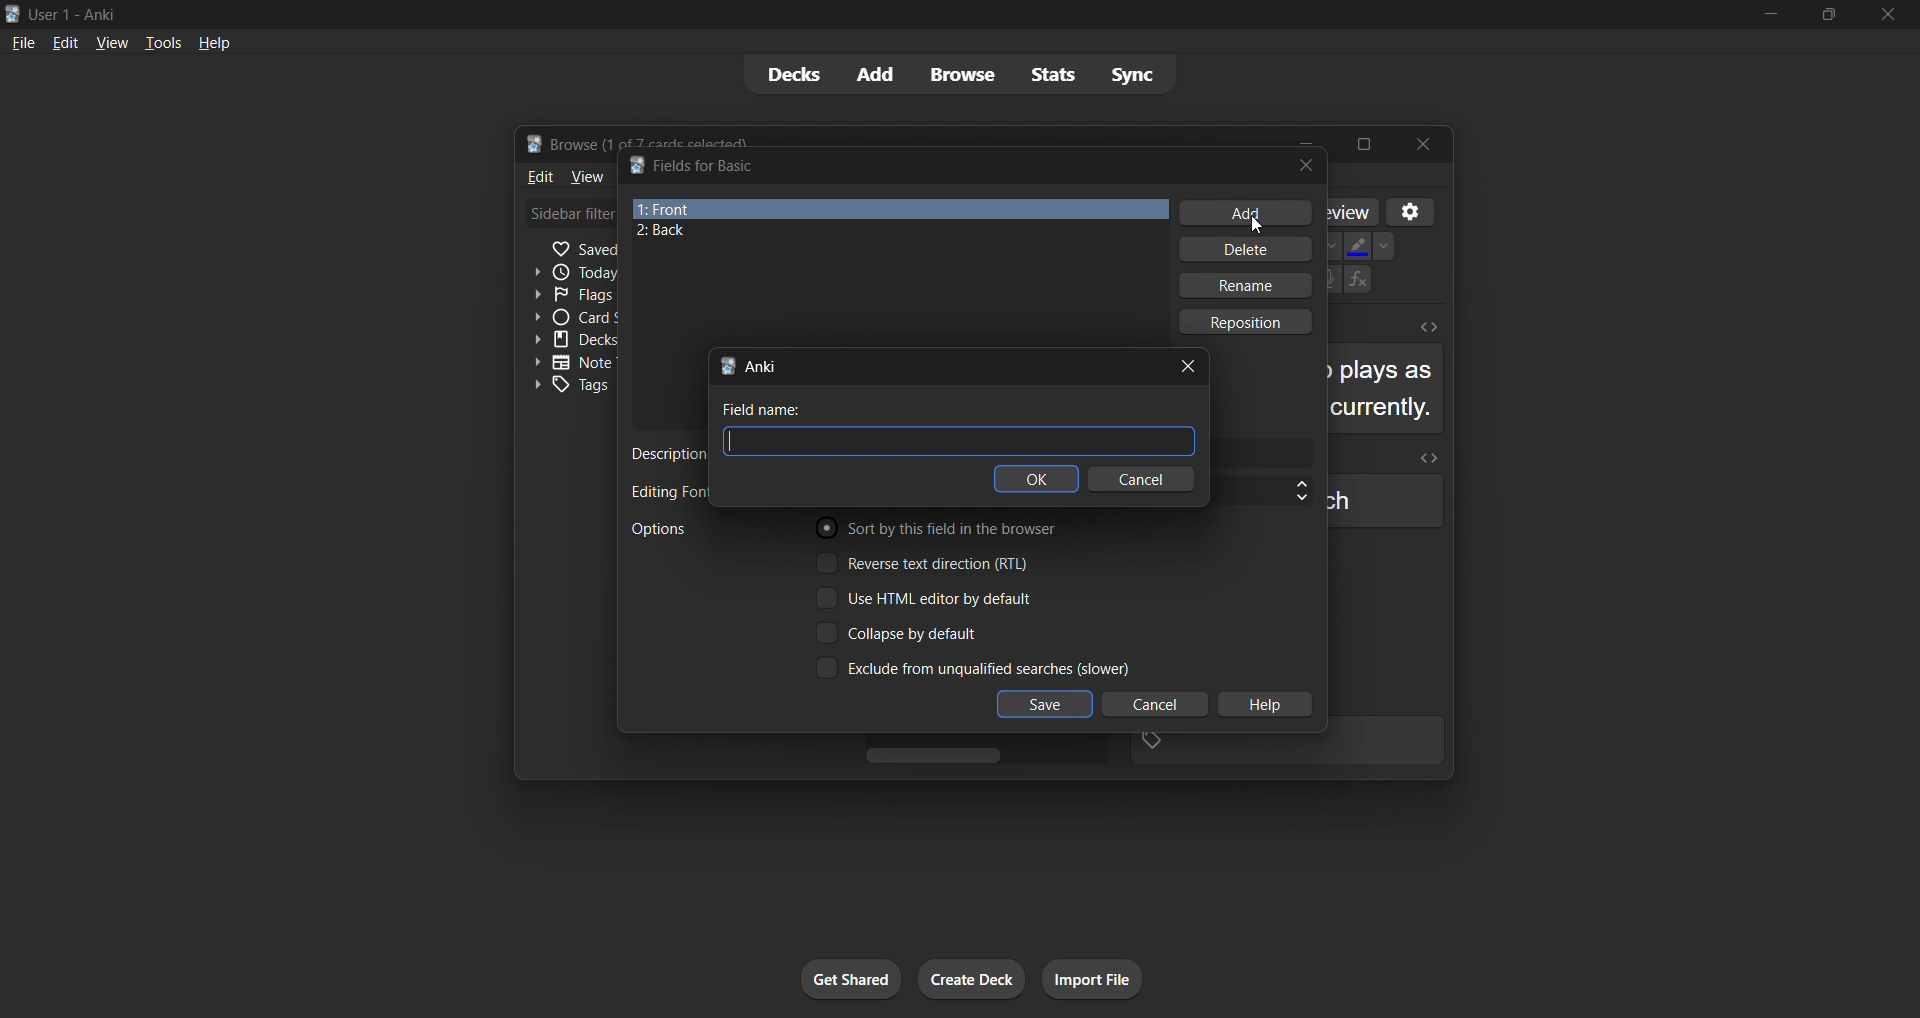 This screenshot has width=1920, height=1018. What do you see at coordinates (841, 978) in the screenshot?
I see `get shared` at bounding box center [841, 978].